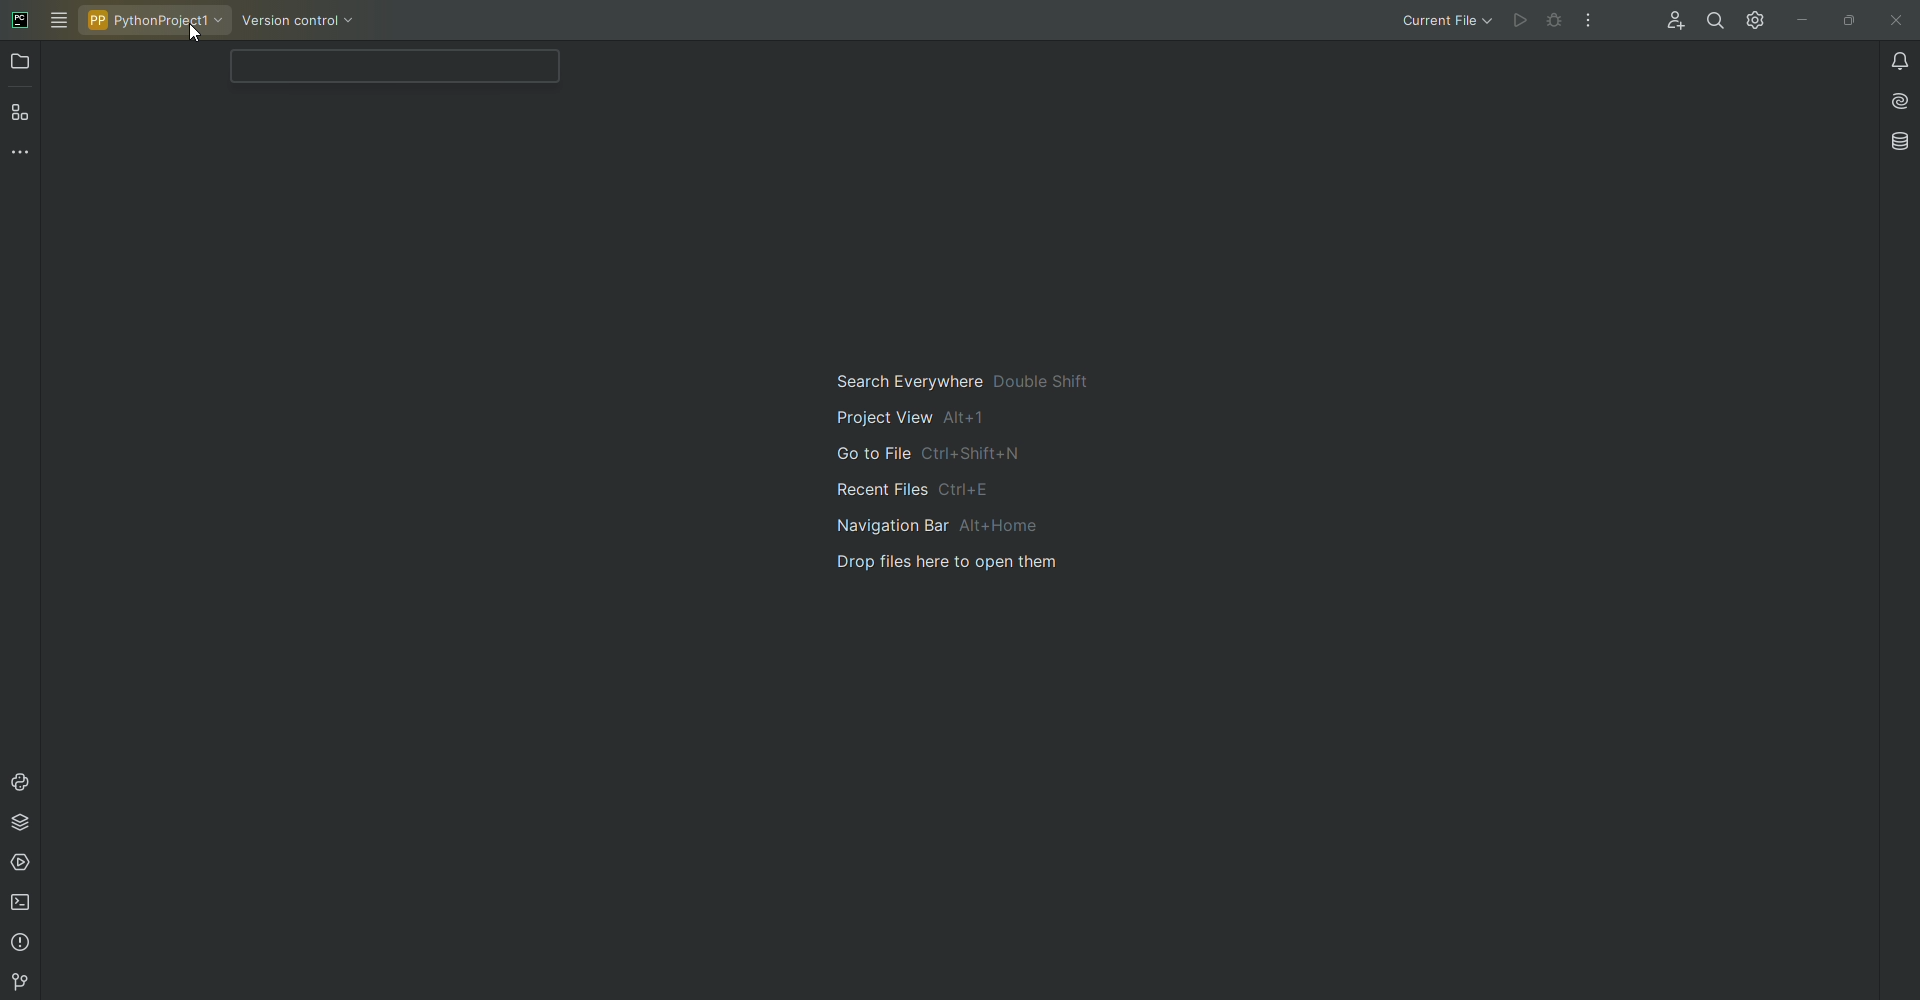 This screenshot has height=1000, width=1920. What do you see at coordinates (24, 157) in the screenshot?
I see `More Tools` at bounding box center [24, 157].